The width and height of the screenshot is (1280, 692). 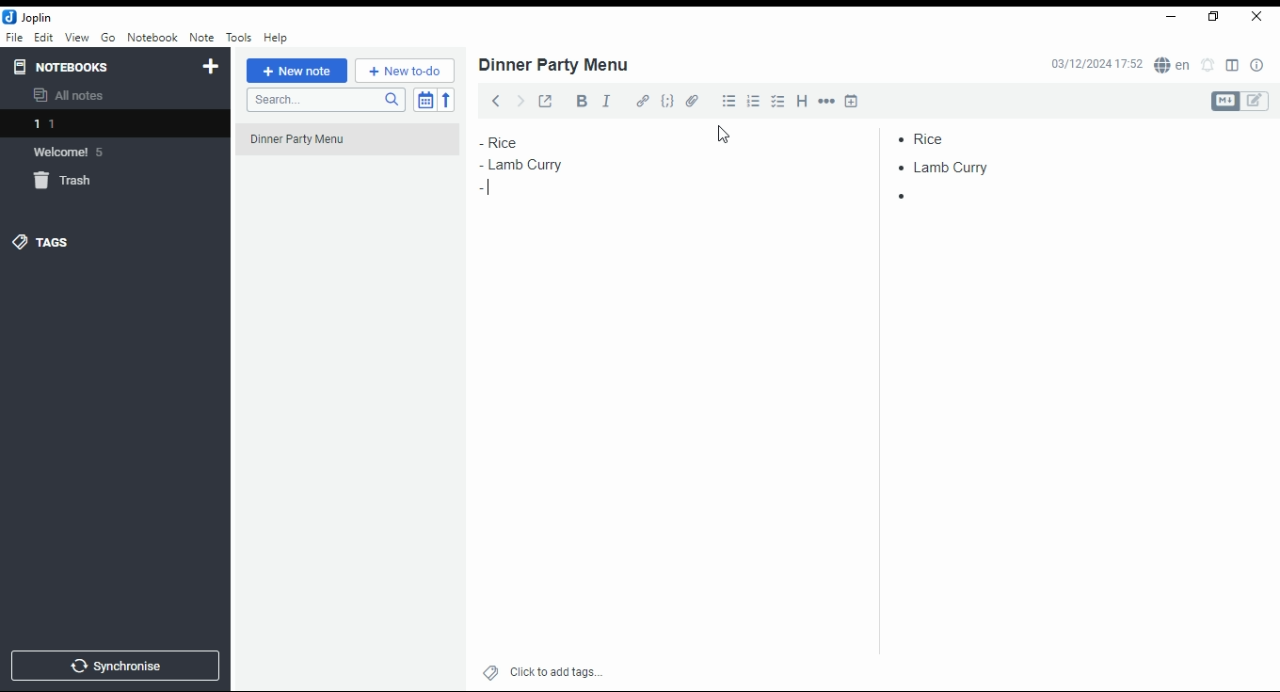 I want to click on language, so click(x=1171, y=65).